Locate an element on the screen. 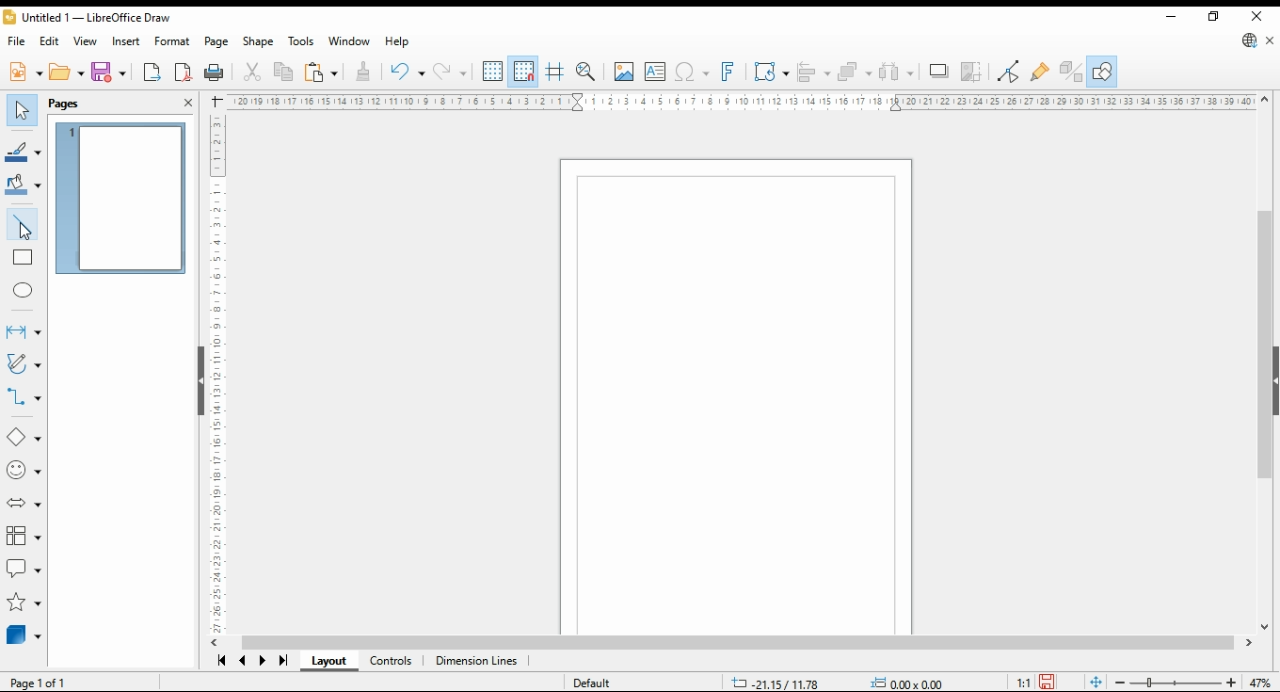  open is located at coordinates (66, 73).